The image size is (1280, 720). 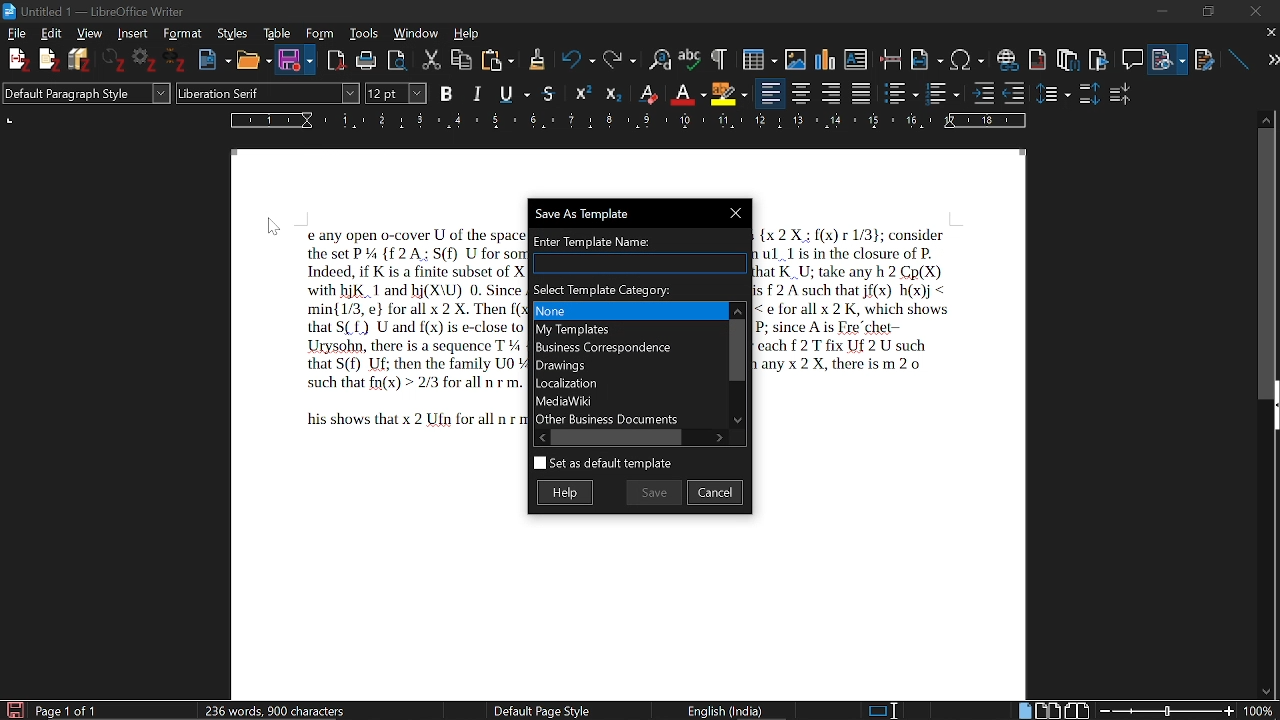 What do you see at coordinates (54, 33) in the screenshot?
I see `Edit` at bounding box center [54, 33].